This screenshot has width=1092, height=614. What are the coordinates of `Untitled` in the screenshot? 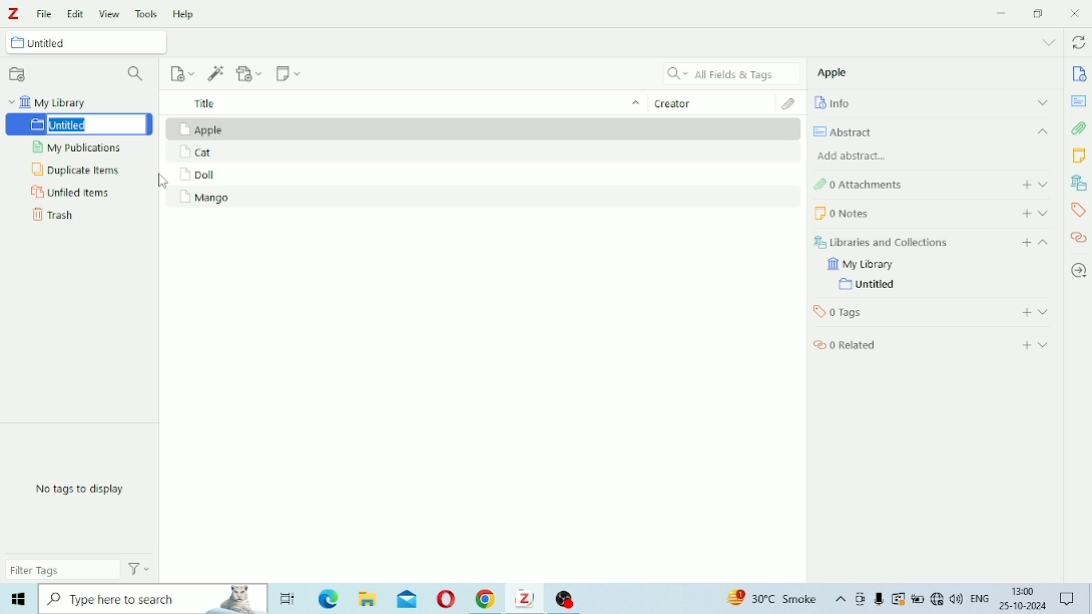 It's located at (85, 42).